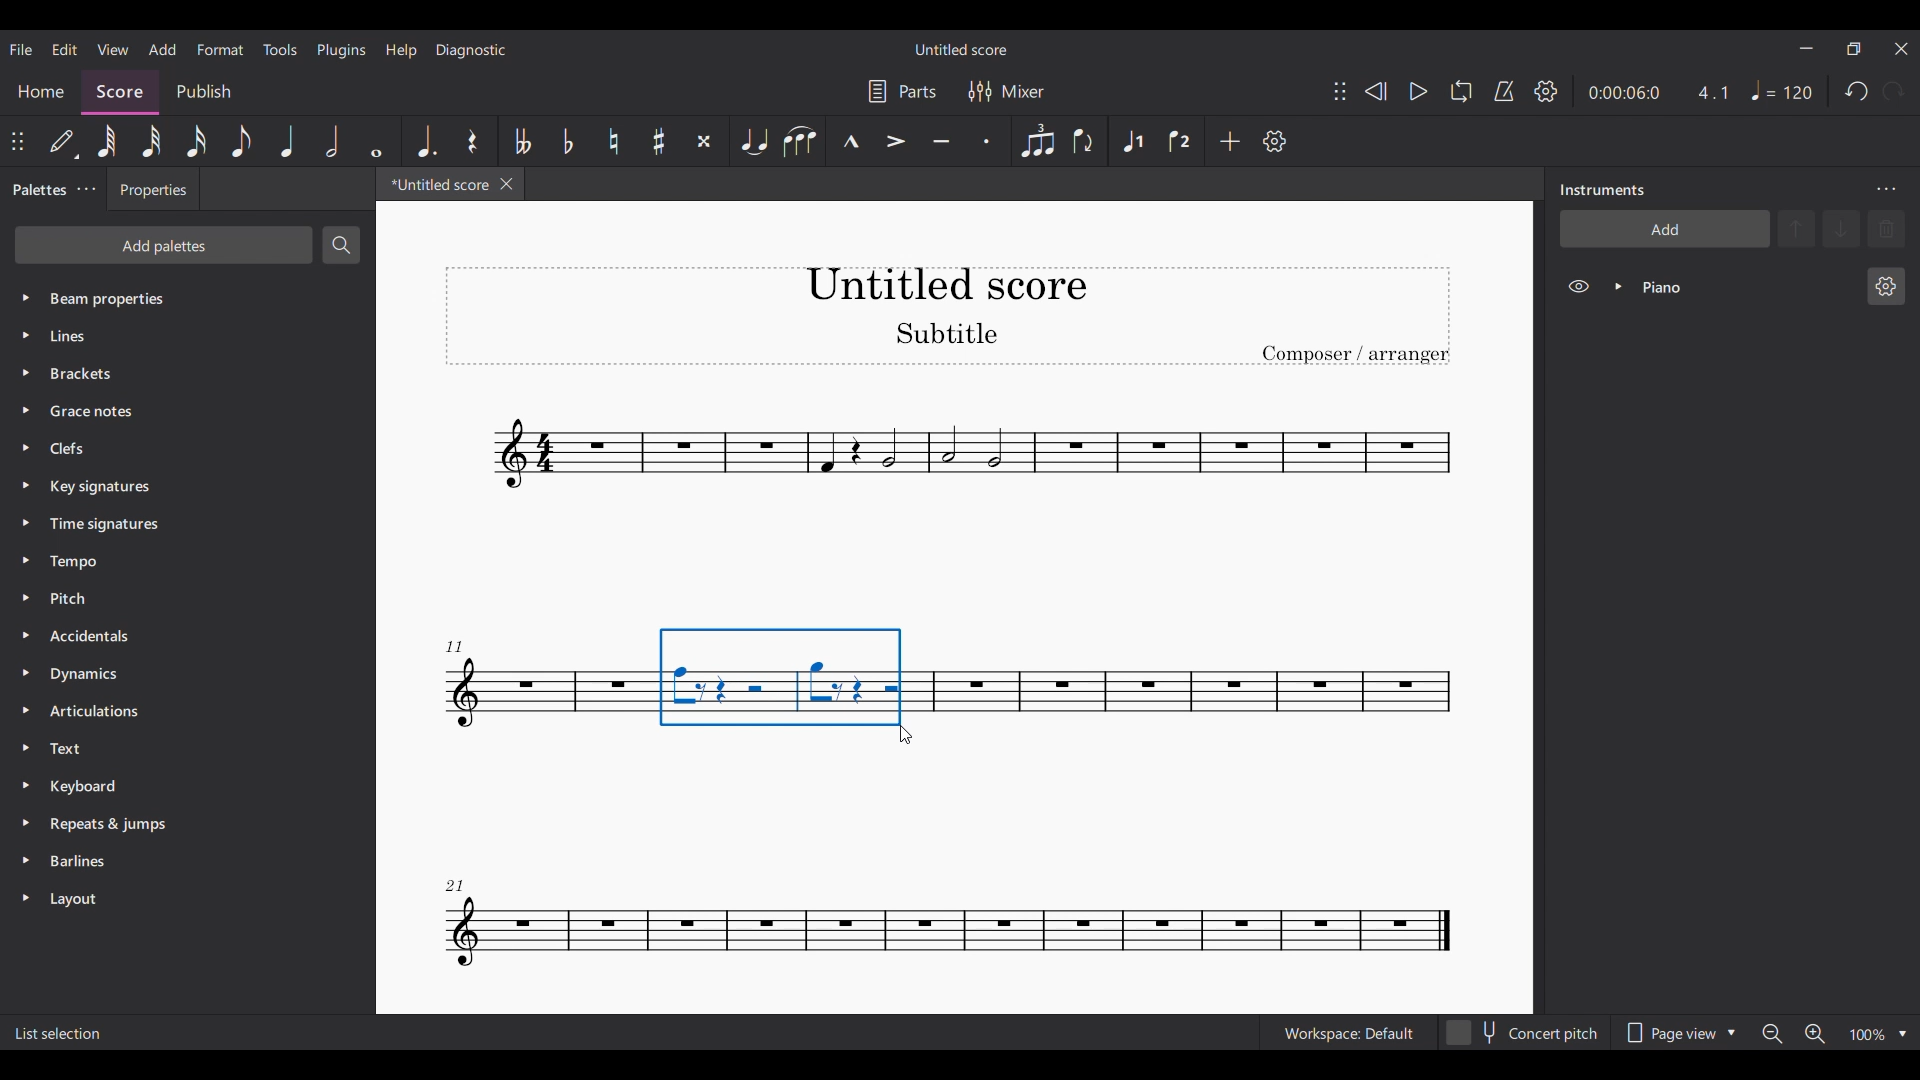 This screenshot has width=1920, height=1080. Describe the element at coordinates (18, 141) in the screenshot. I see `Change position of toolbar` at that location.